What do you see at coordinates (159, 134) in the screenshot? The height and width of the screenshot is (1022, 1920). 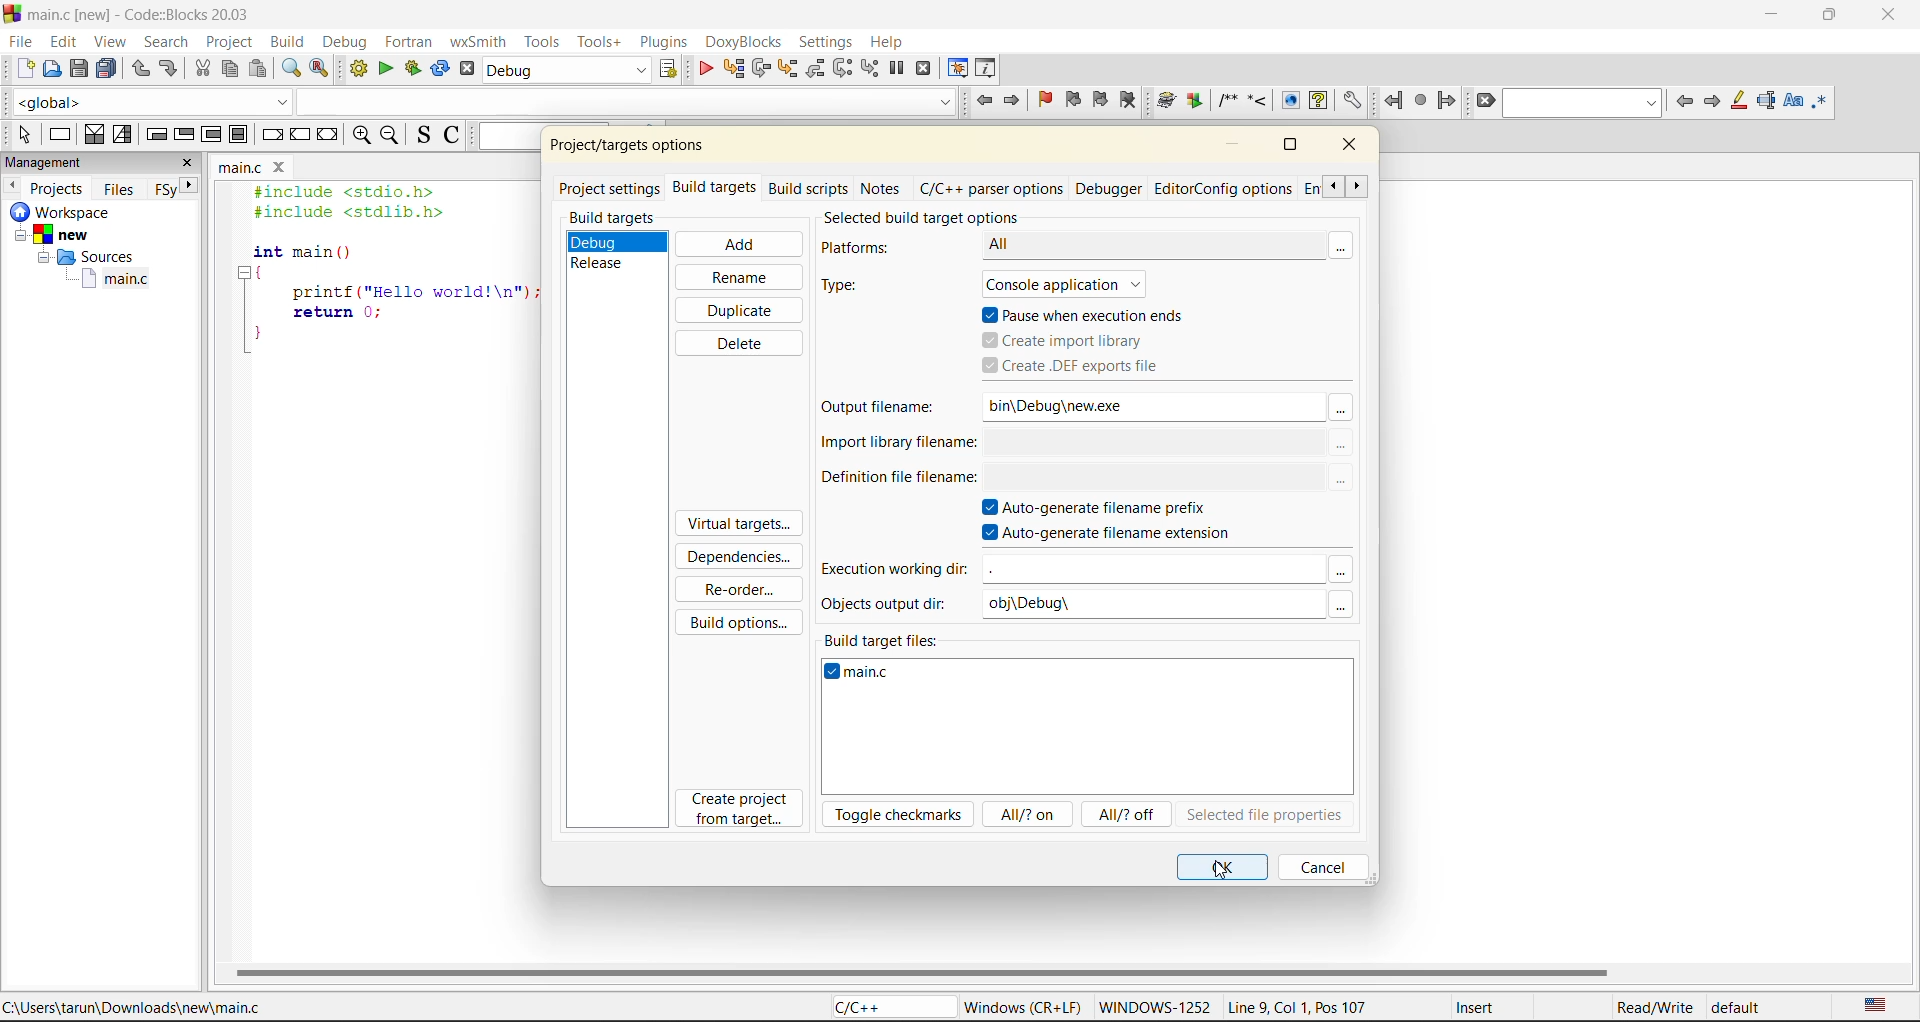 I see `entry condition loop` at bounding box center [159, 134].